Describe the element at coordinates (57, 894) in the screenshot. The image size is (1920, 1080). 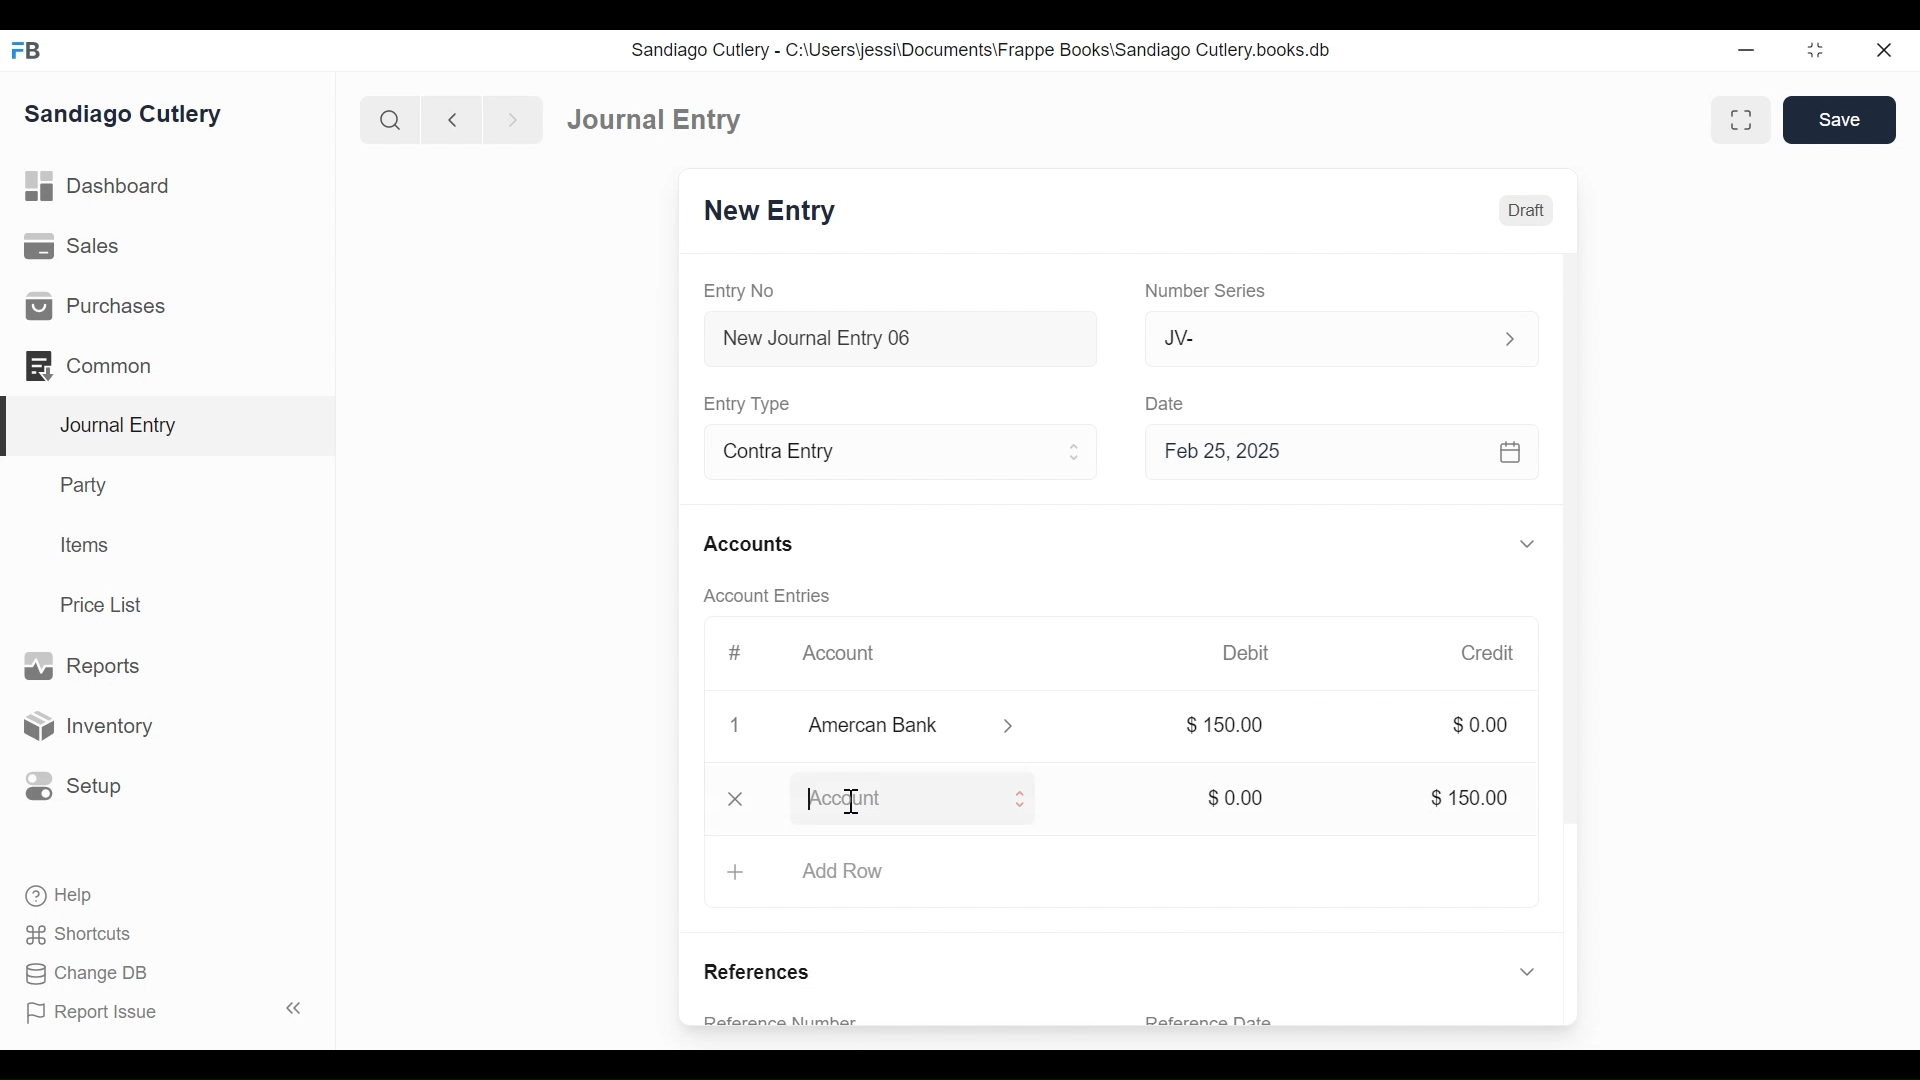
I see `Help` at that location.